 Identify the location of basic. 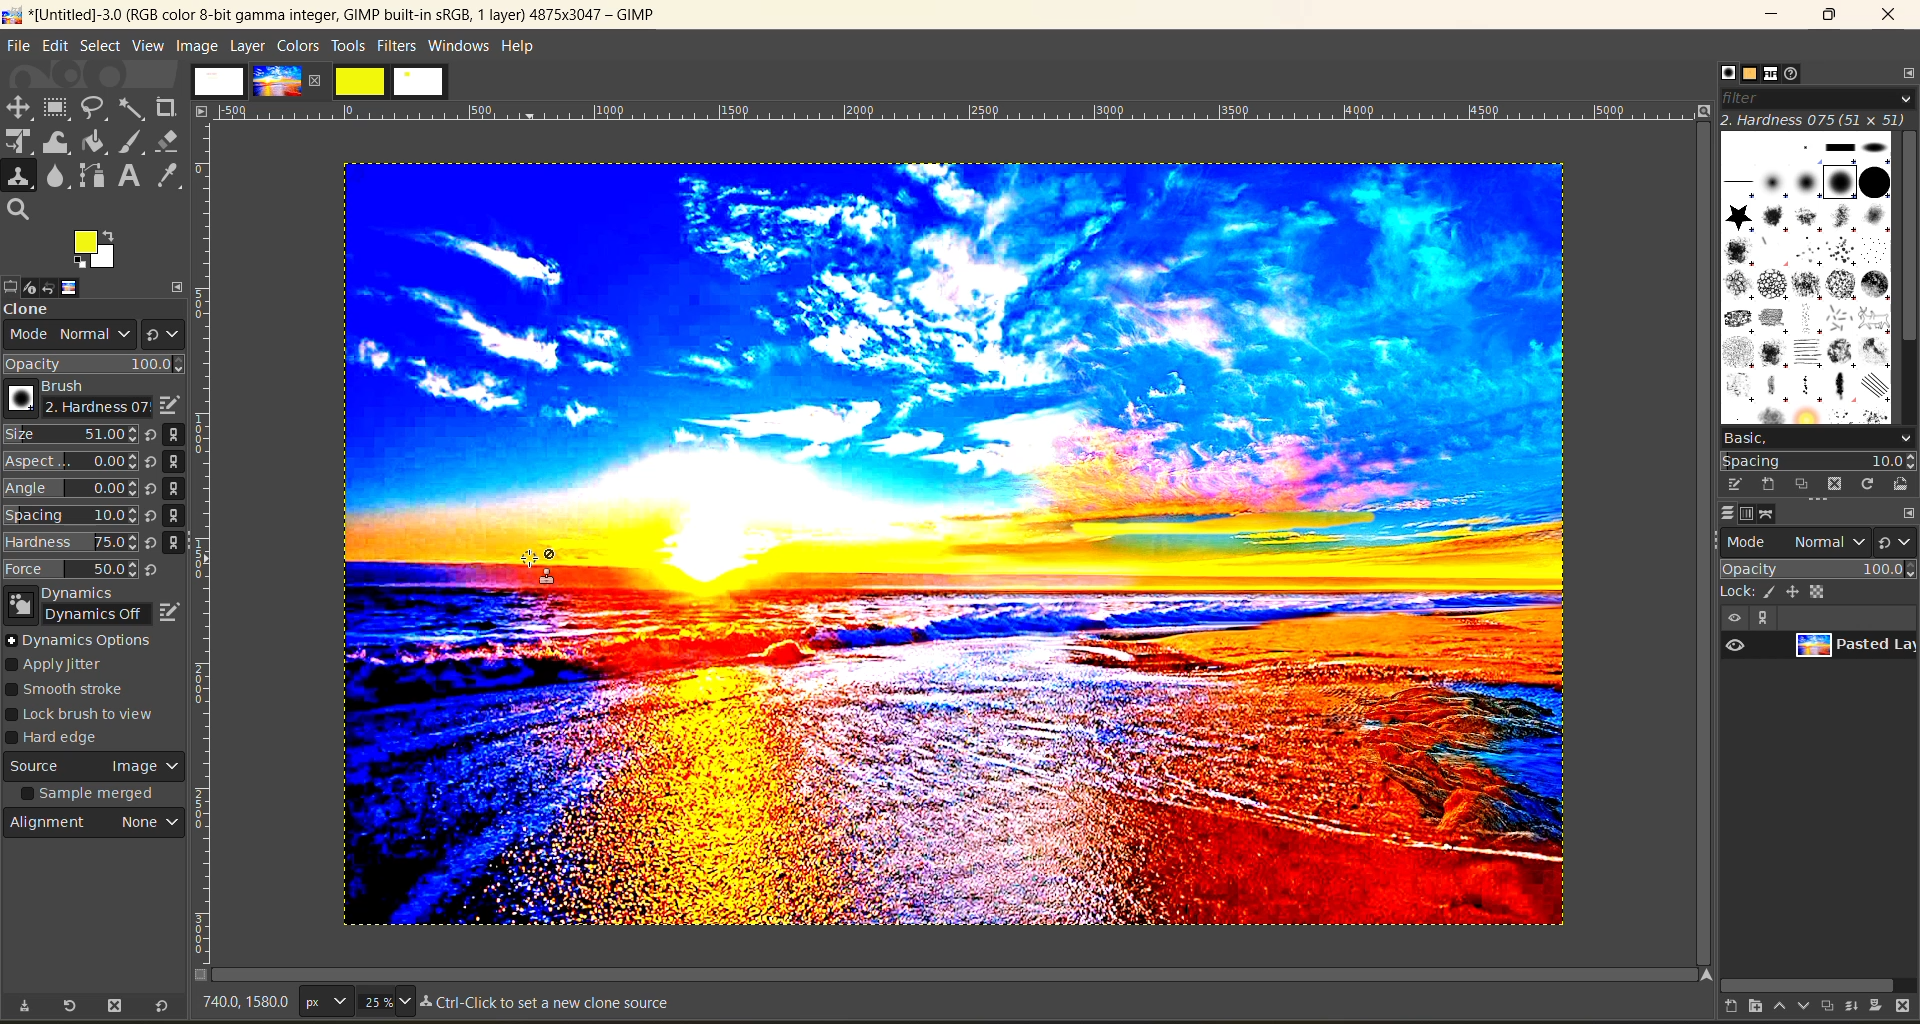
(1816, 437).